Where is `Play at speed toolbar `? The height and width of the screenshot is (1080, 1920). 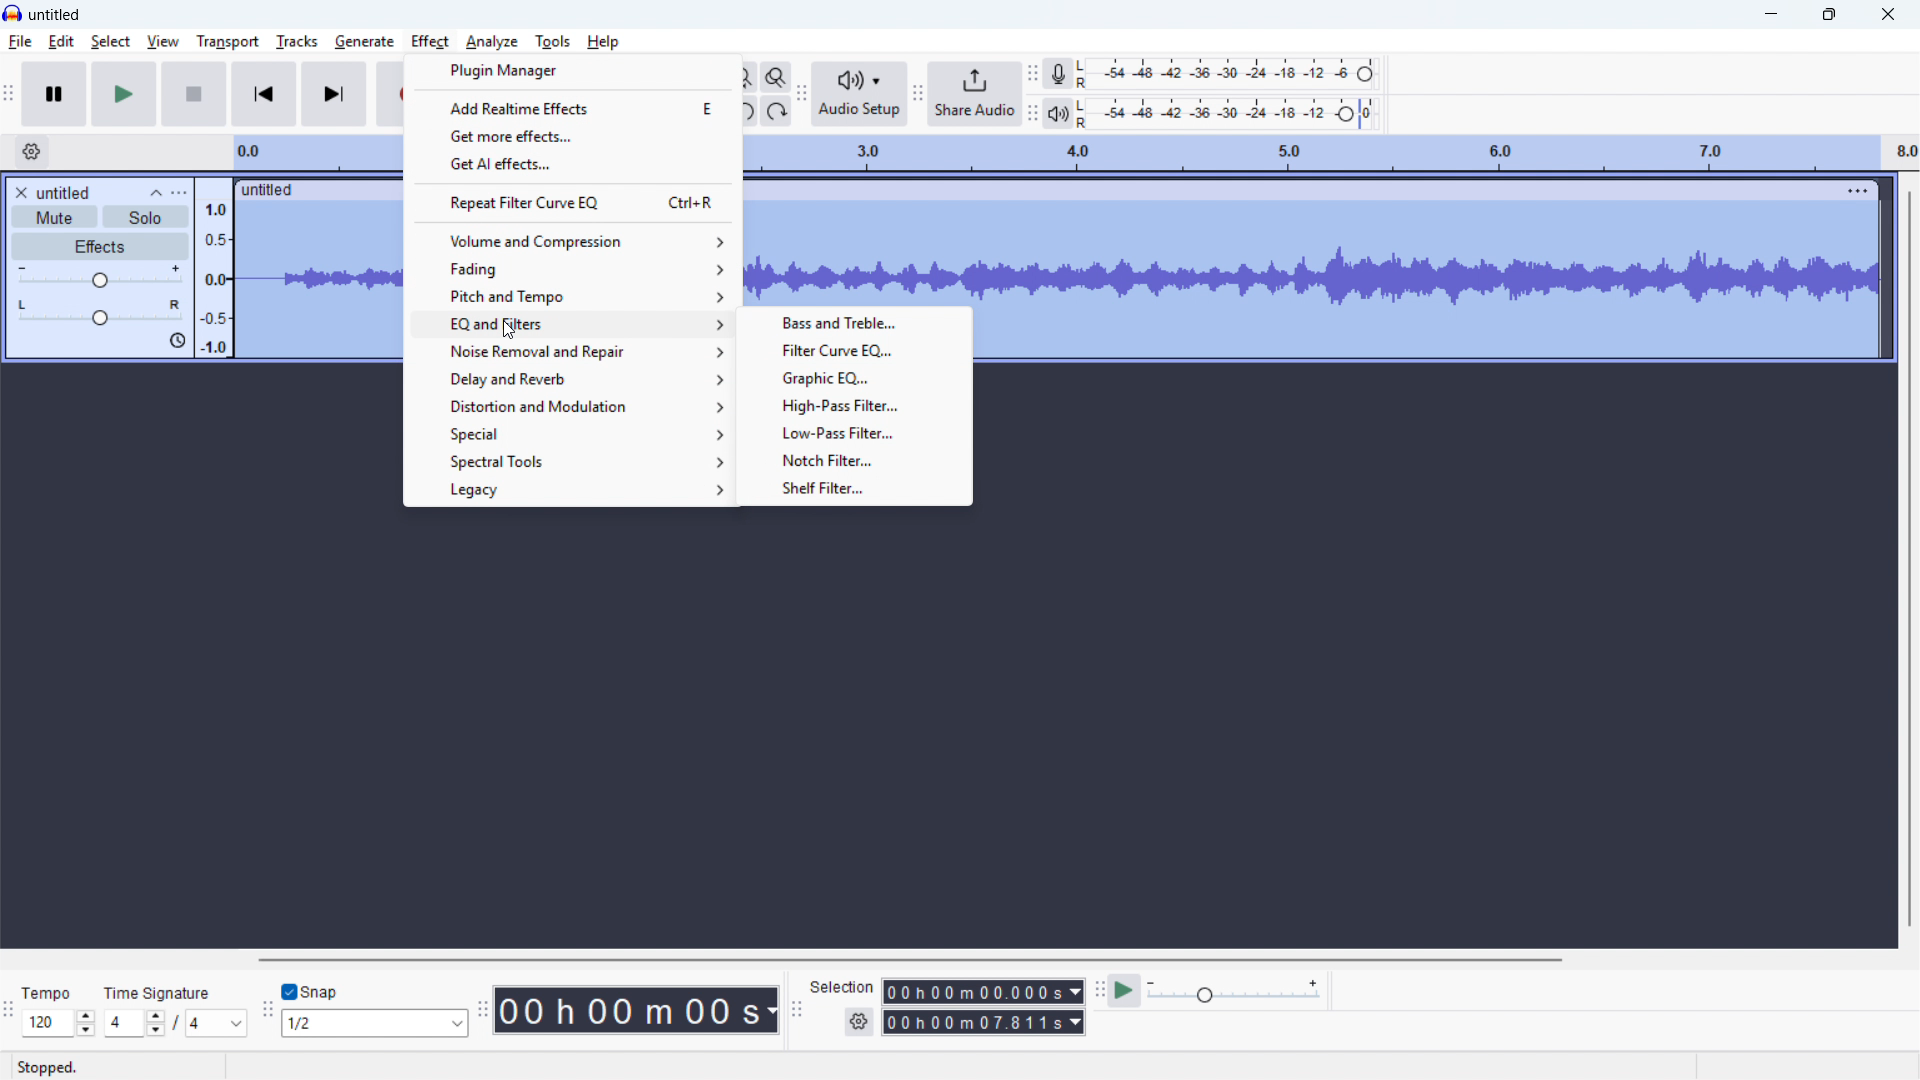
Play at speed toolbar  is located at coordinates (1096, 990).